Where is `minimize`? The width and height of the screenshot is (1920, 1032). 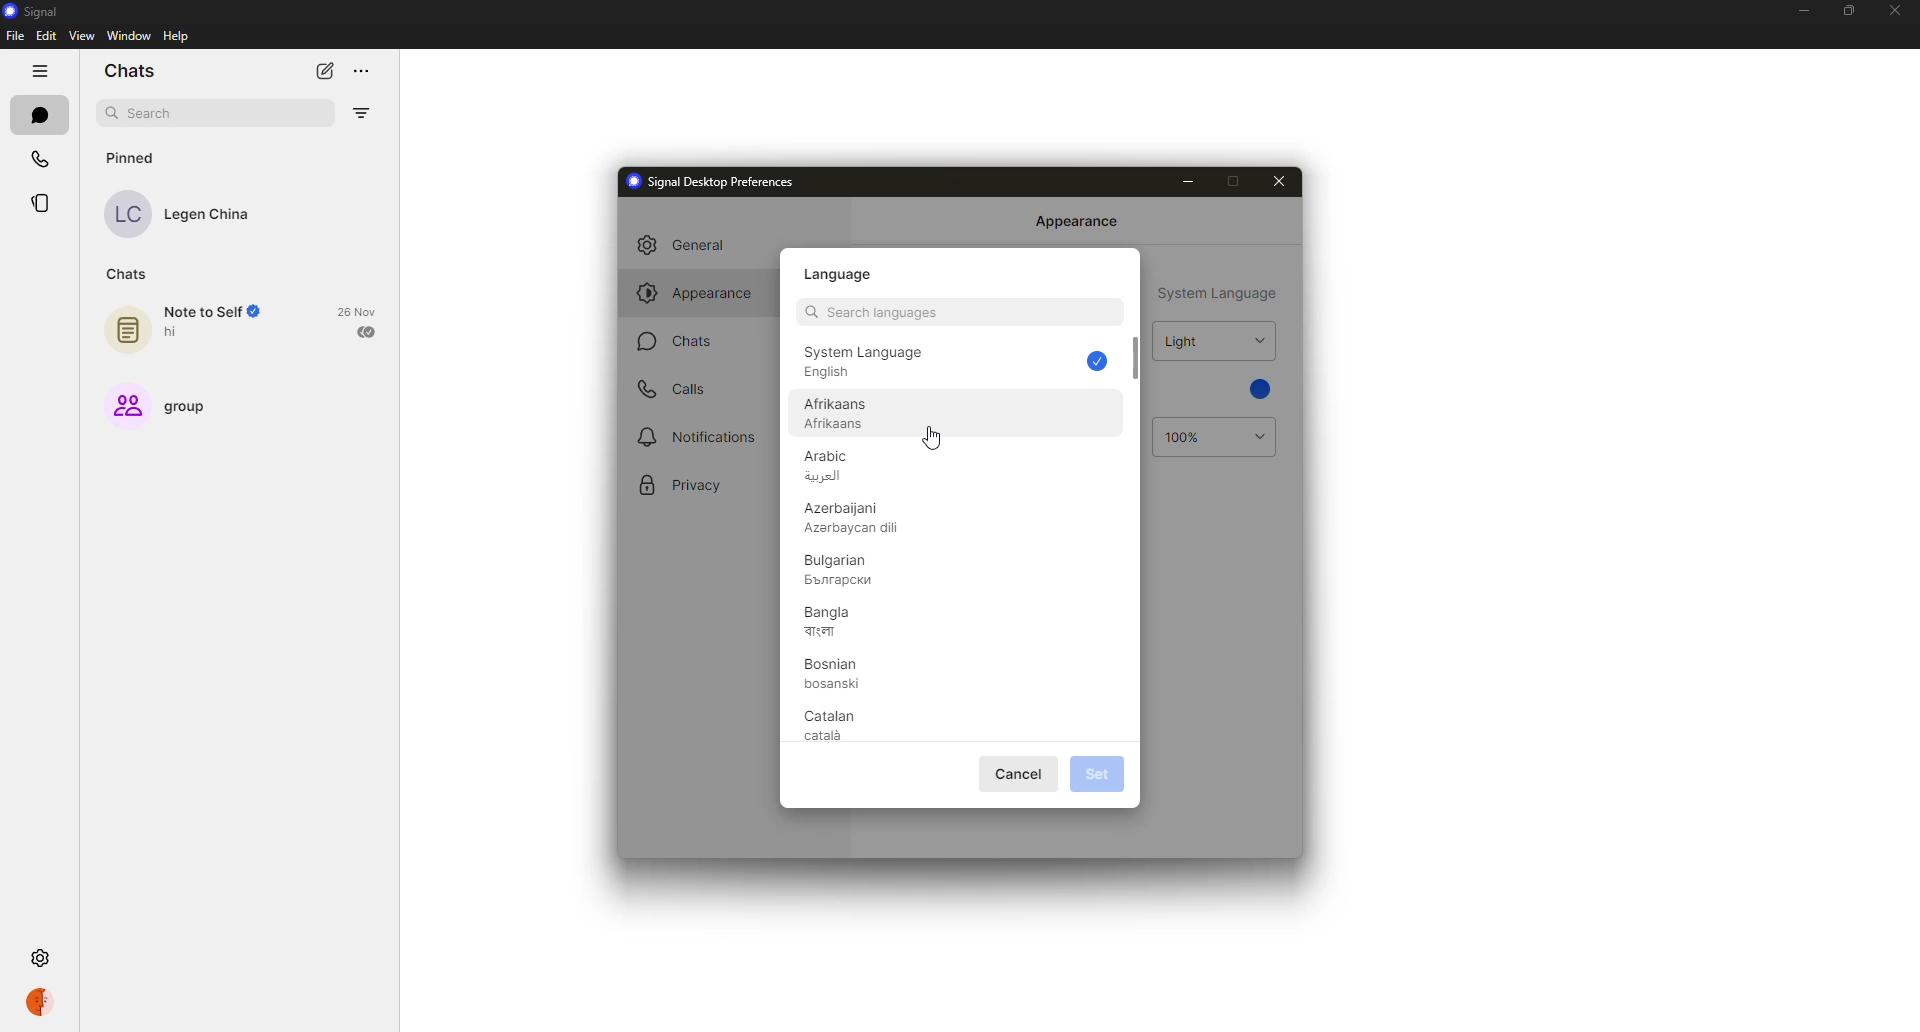
minimize is located at coordinates (1800, 12).